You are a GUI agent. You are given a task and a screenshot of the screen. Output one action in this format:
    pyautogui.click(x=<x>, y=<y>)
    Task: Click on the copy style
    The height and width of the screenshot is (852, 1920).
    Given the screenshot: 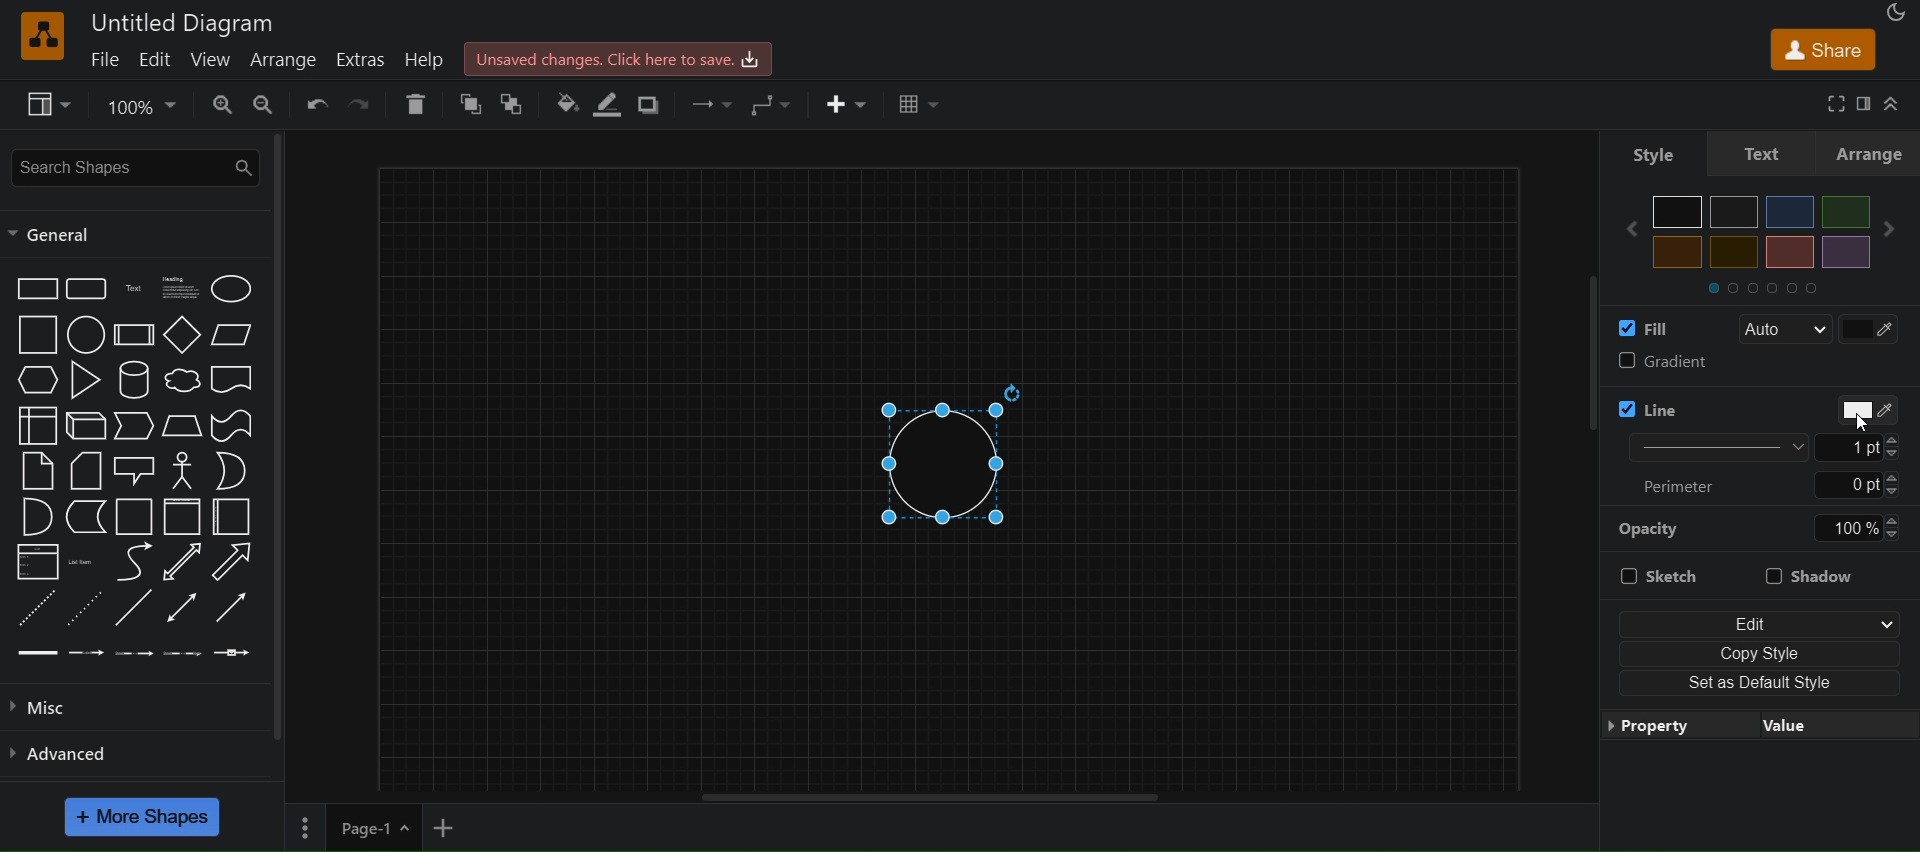 What is the action you would take?
    pyautogui.click(x=1759, y=650)
    